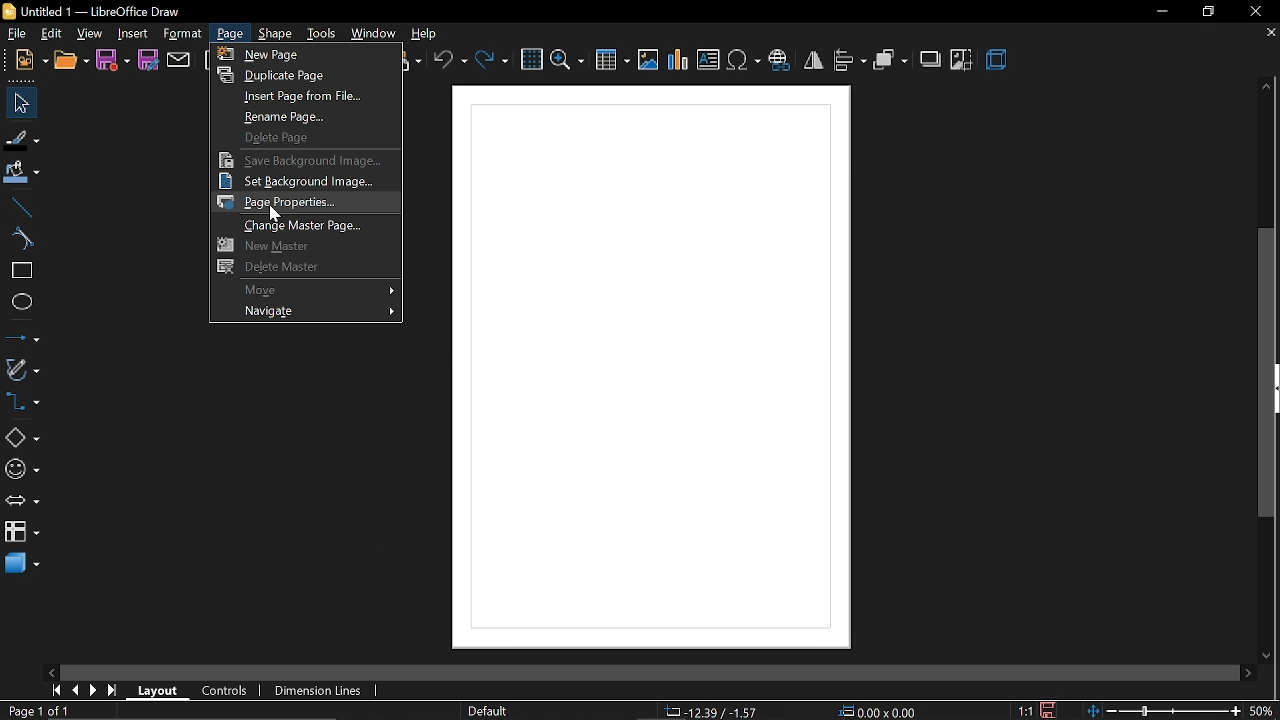  Describe the element at coordinates (1265, 708) in the screenshot. I see `60% - current zoom` at that location.